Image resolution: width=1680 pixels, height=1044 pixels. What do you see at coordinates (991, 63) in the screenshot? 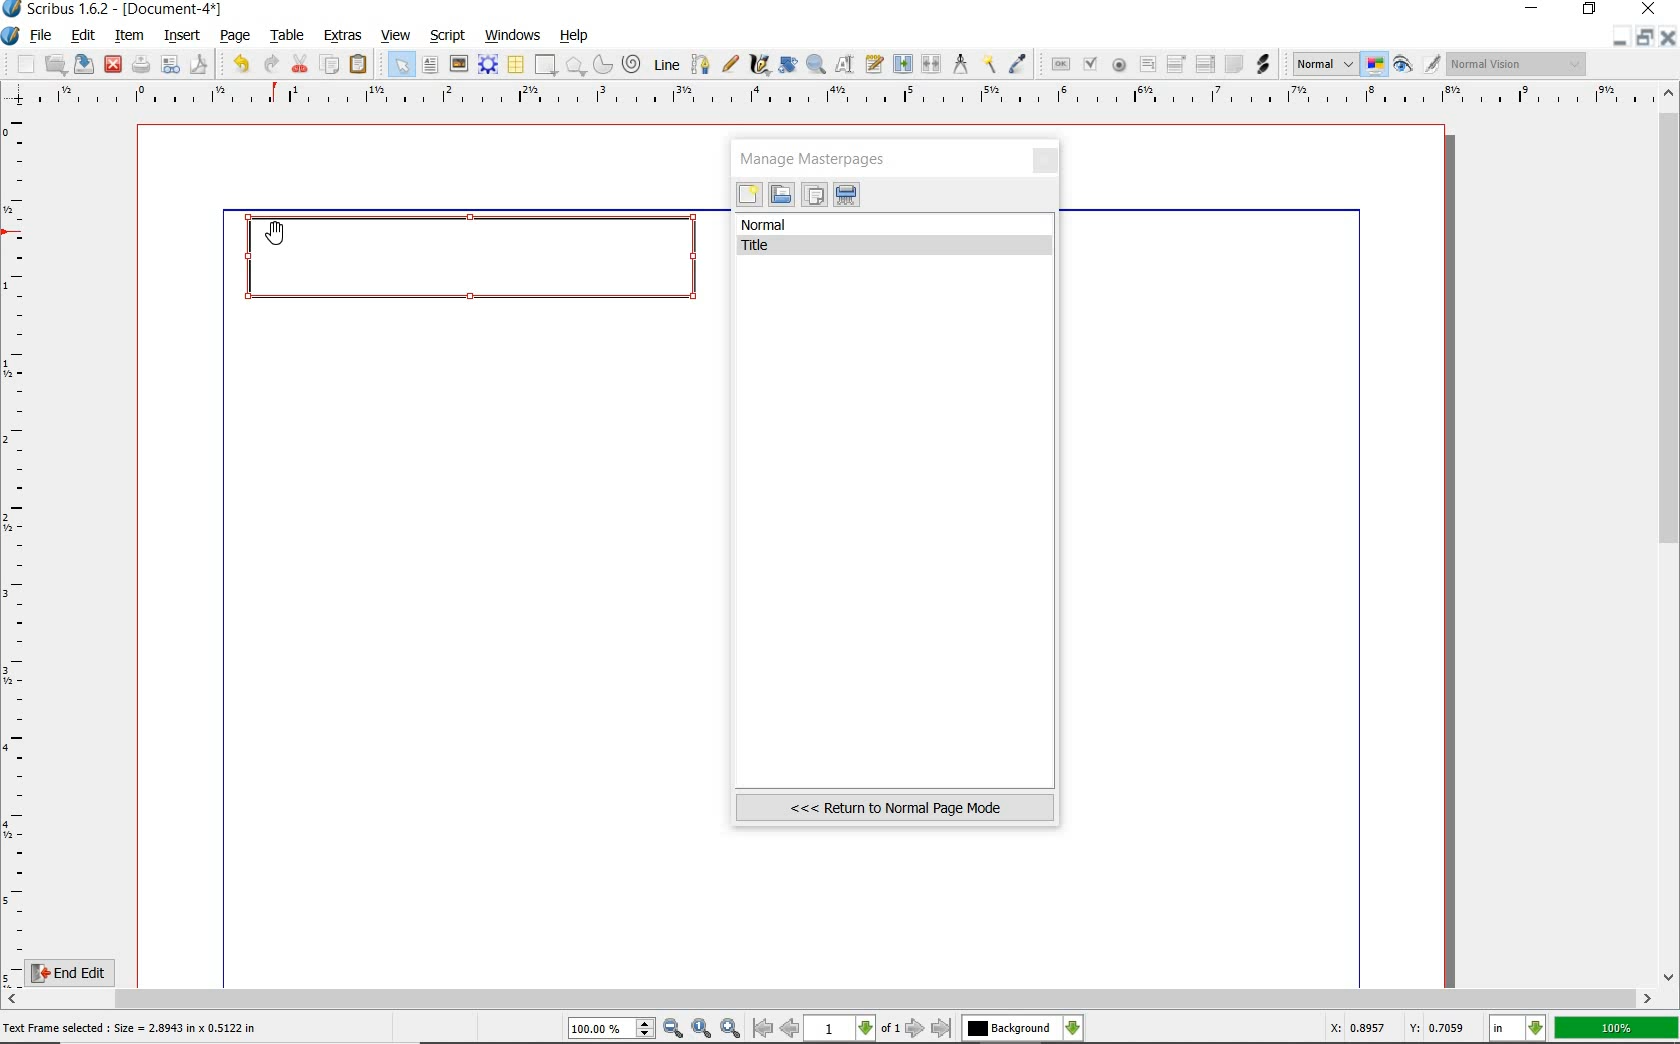
I see `copy item properties` at bounding box center [991, 63].